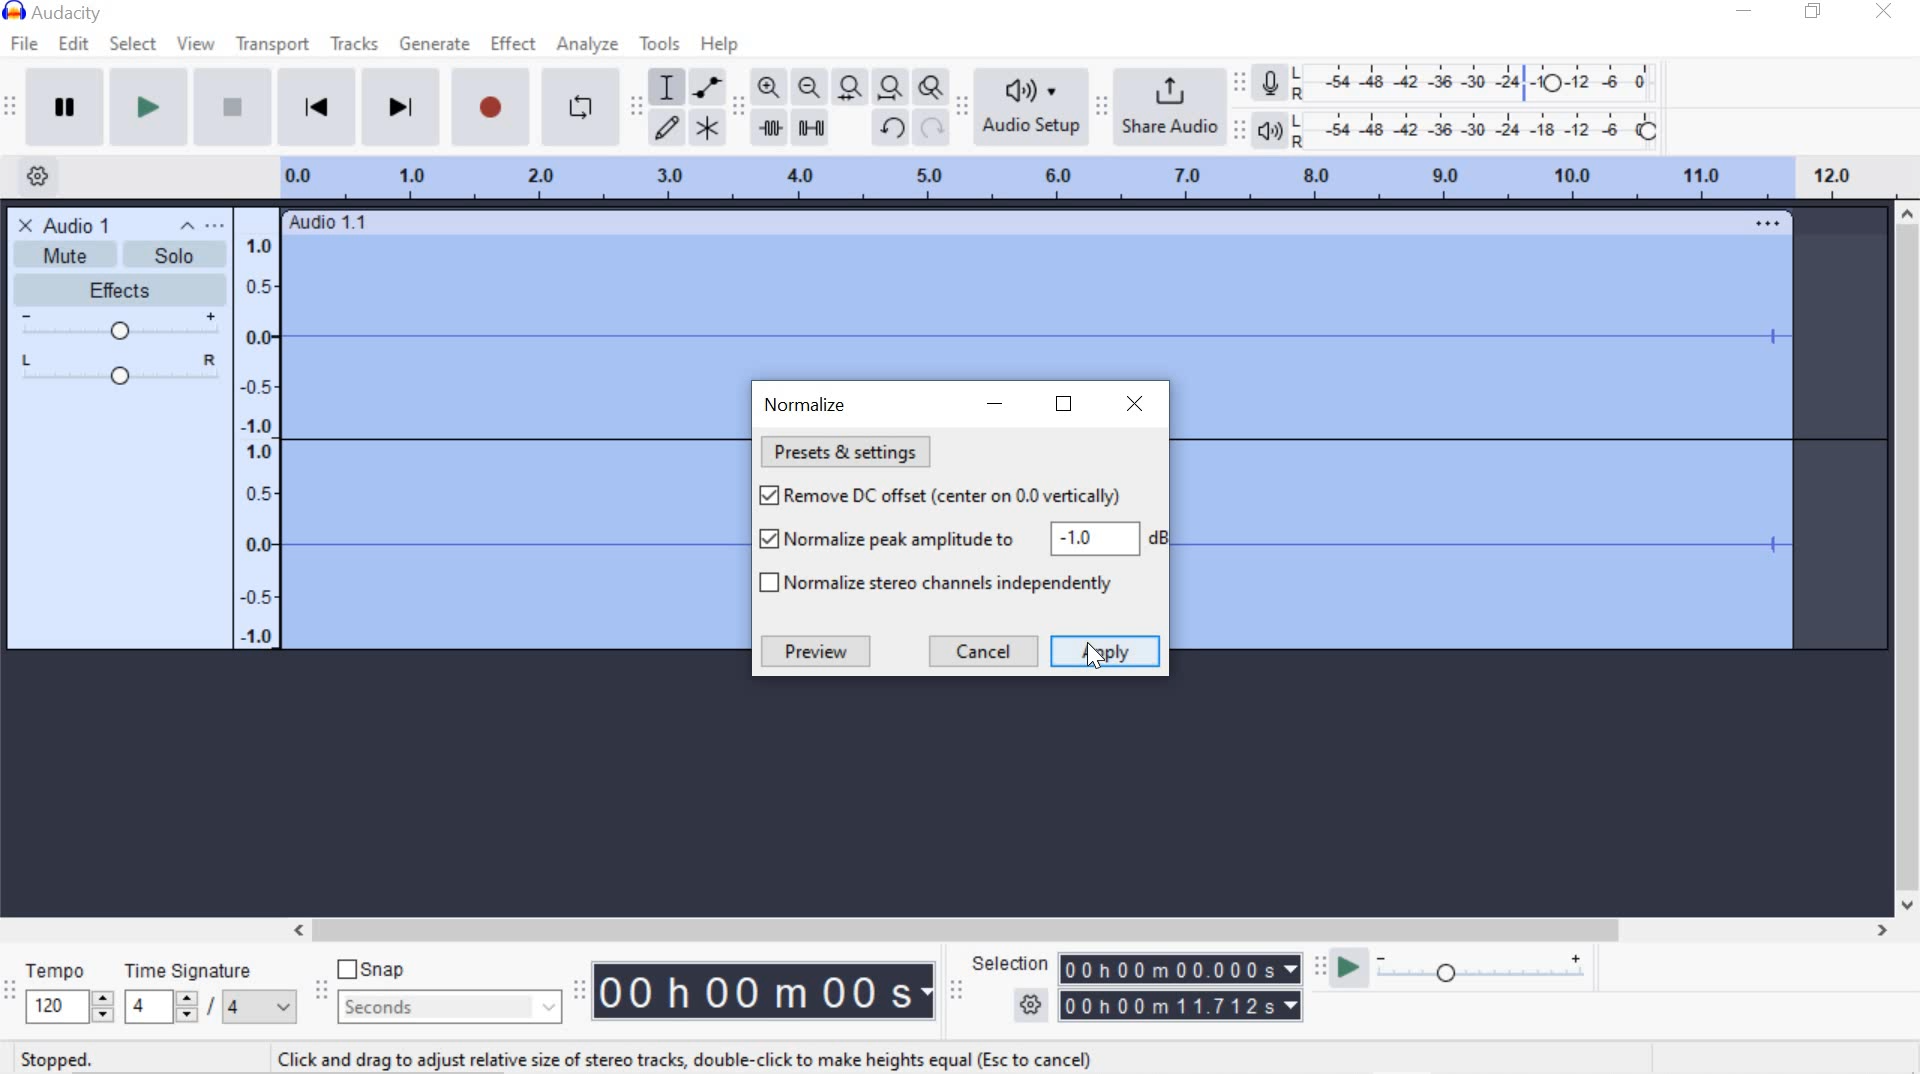 The image size is (1920, 1074). What do you see at coordinates (1745, 14) in the screenshot?
I see `minimize` at bounding box center [1745, 14].